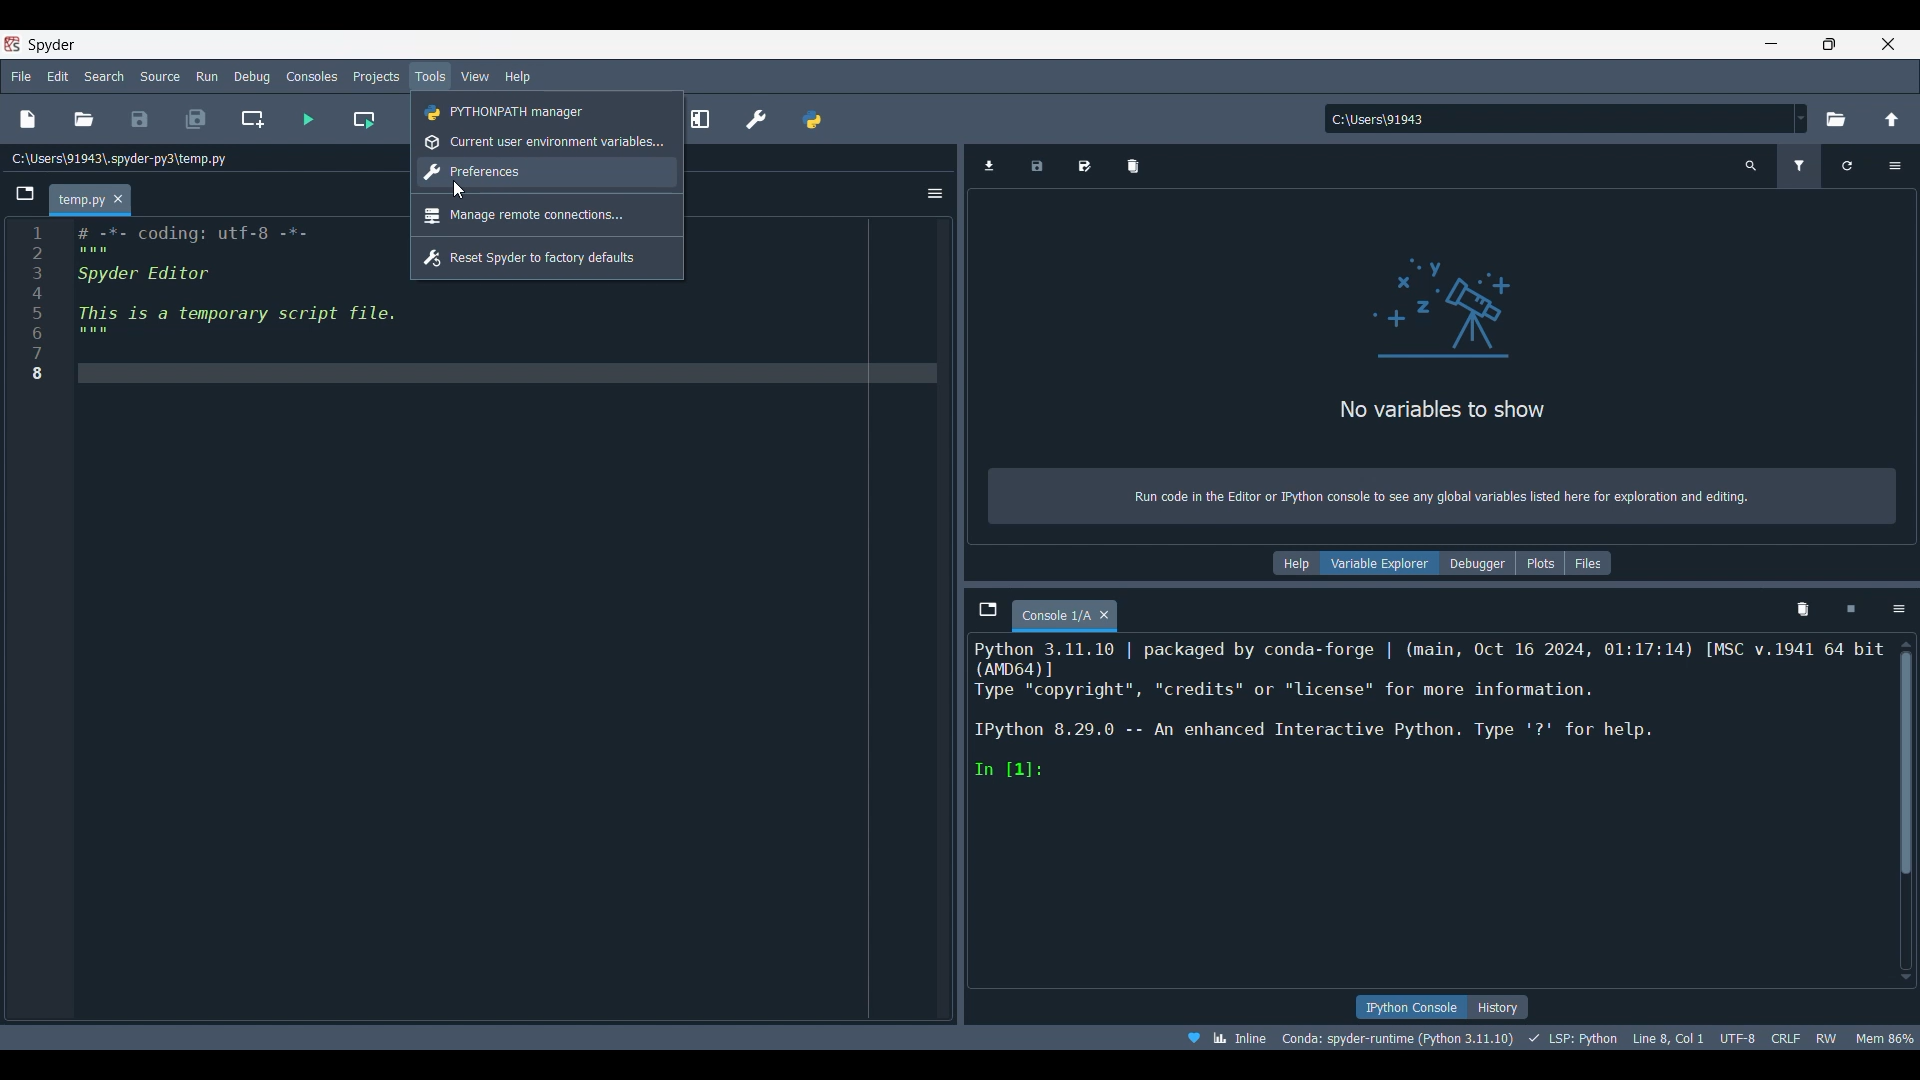 The height and width of the screenshot is (1080, 1920). Describe the element at coordinates (1085, 166) in the screenshot. I see `Save data as` at that location.